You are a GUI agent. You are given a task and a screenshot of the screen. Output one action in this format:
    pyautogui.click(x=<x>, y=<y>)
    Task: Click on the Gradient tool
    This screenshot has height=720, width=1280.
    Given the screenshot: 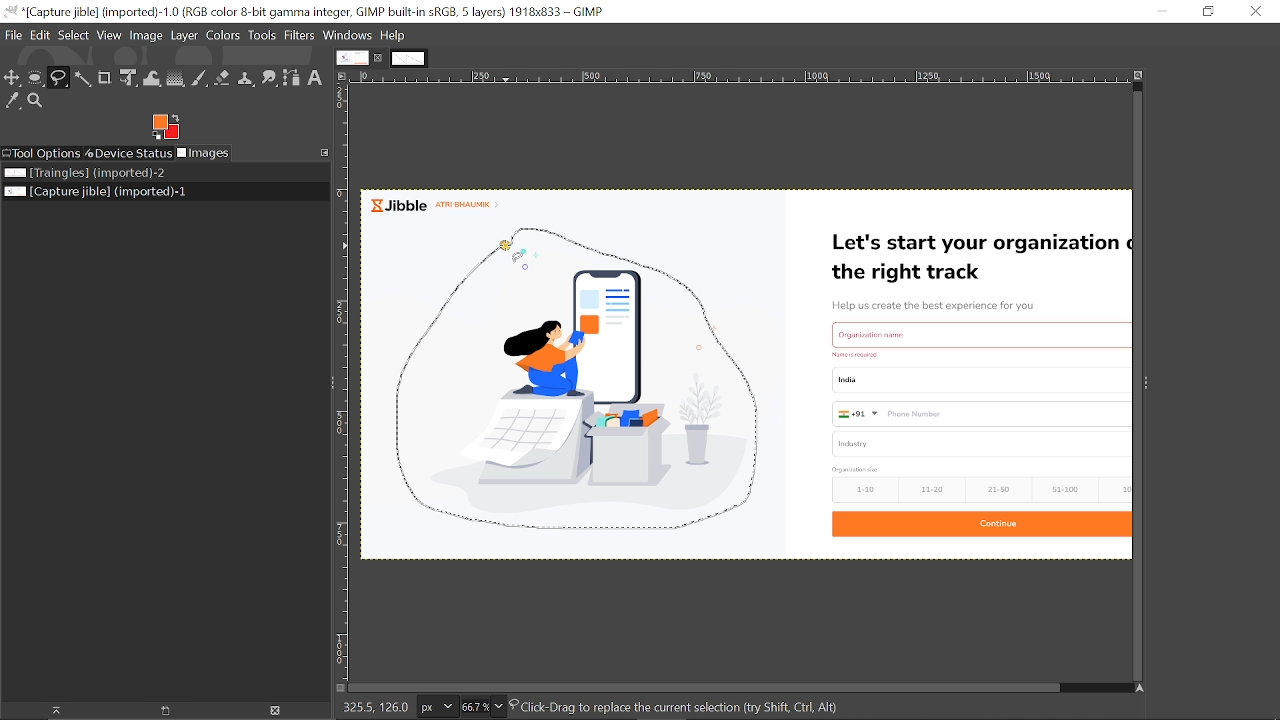 What is the action you would take?
    pyautogui.click(x=176, y=78)
    